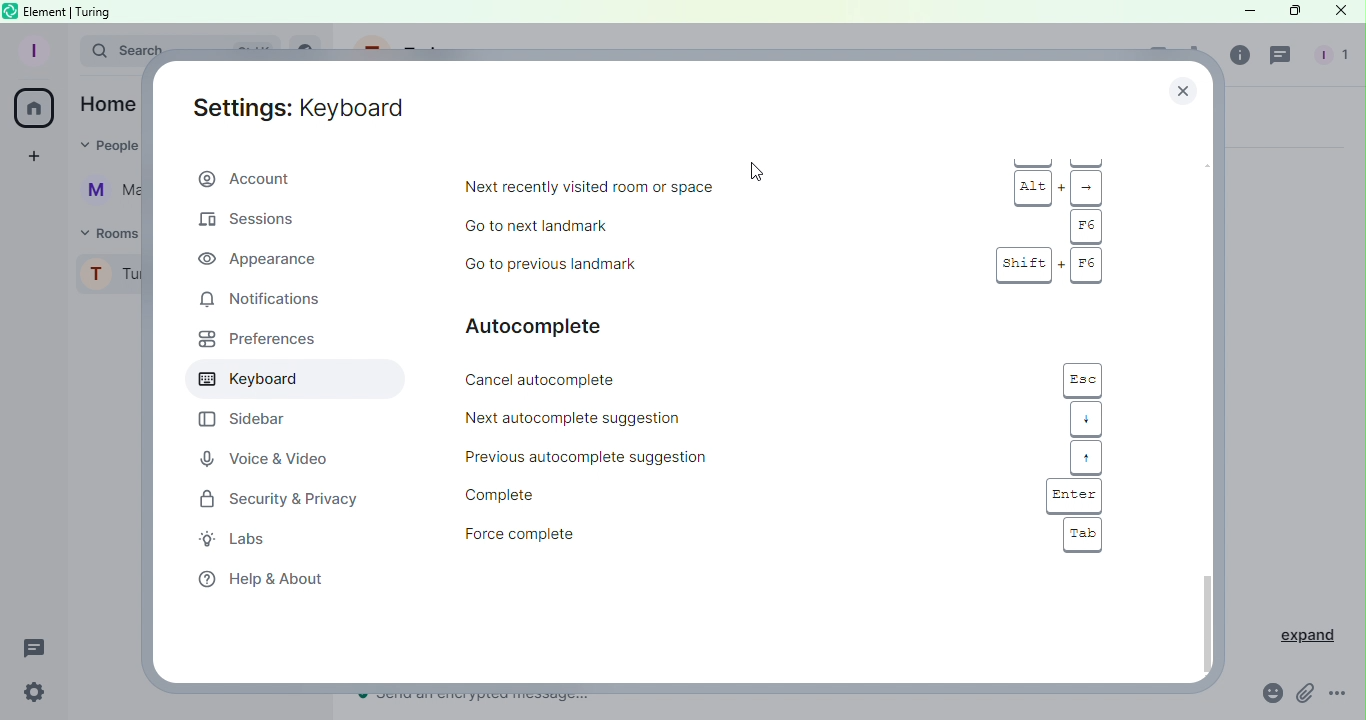 This screenshot has width=1366, height=720. Describe the element at coordinates (1208, 406) in the screenshot. I see `Scroll bar` at that location.